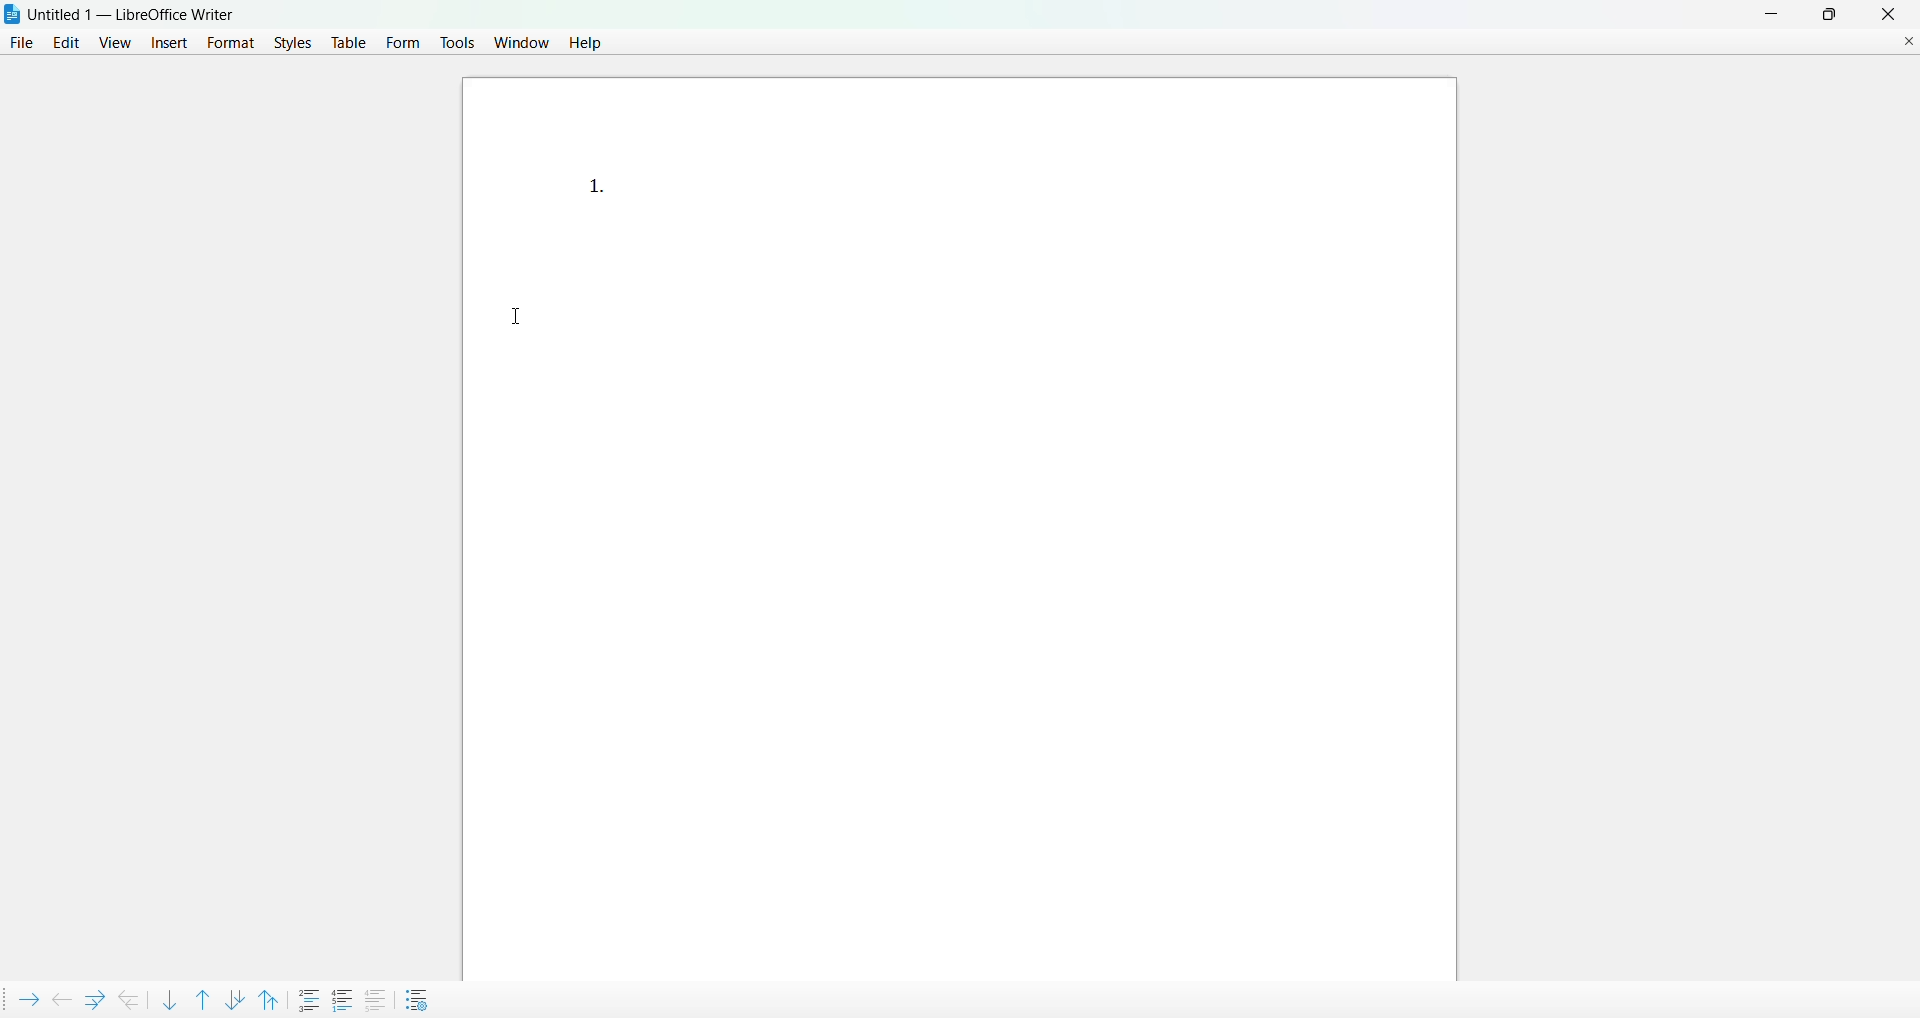 The height and width of the screenshot is (1018, 1920). What do you see at coordinates (201, 997) in the screenshot?
I see `move item up` at bounding box center [201, 997].